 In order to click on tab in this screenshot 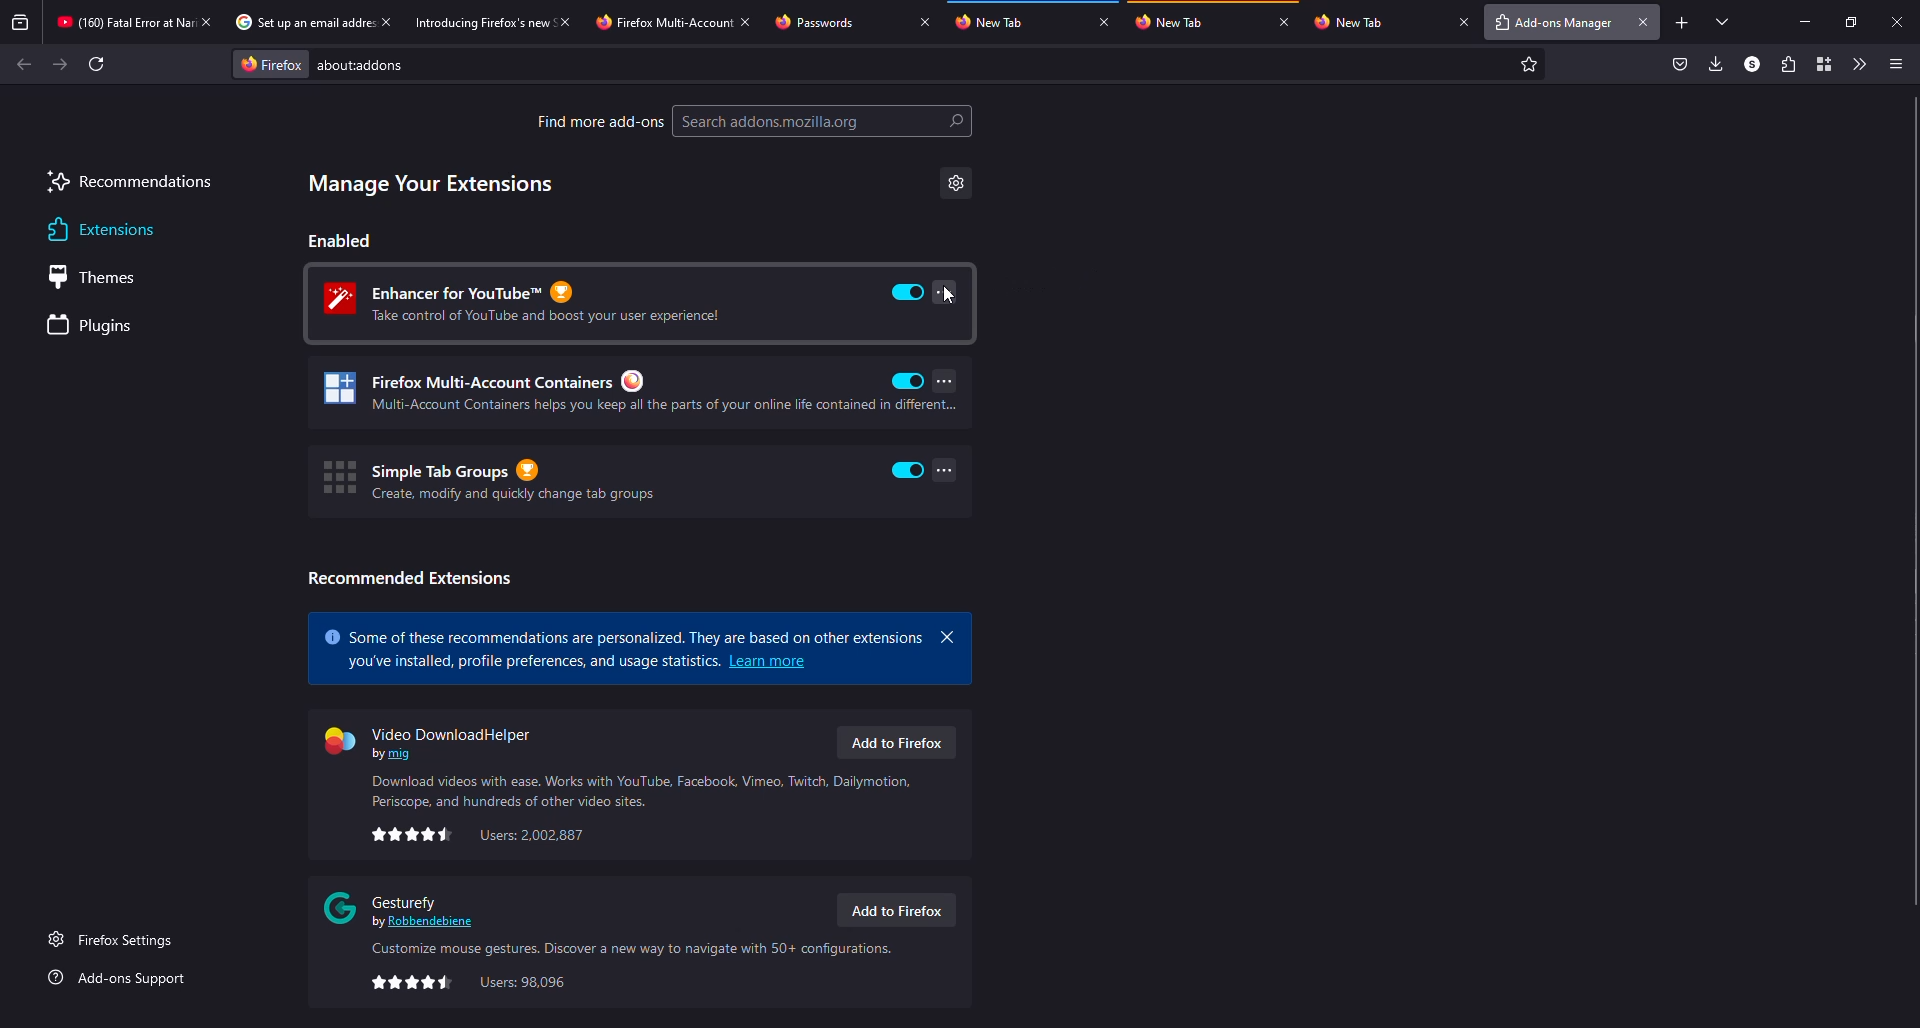, I will do `click(662, 23)`.